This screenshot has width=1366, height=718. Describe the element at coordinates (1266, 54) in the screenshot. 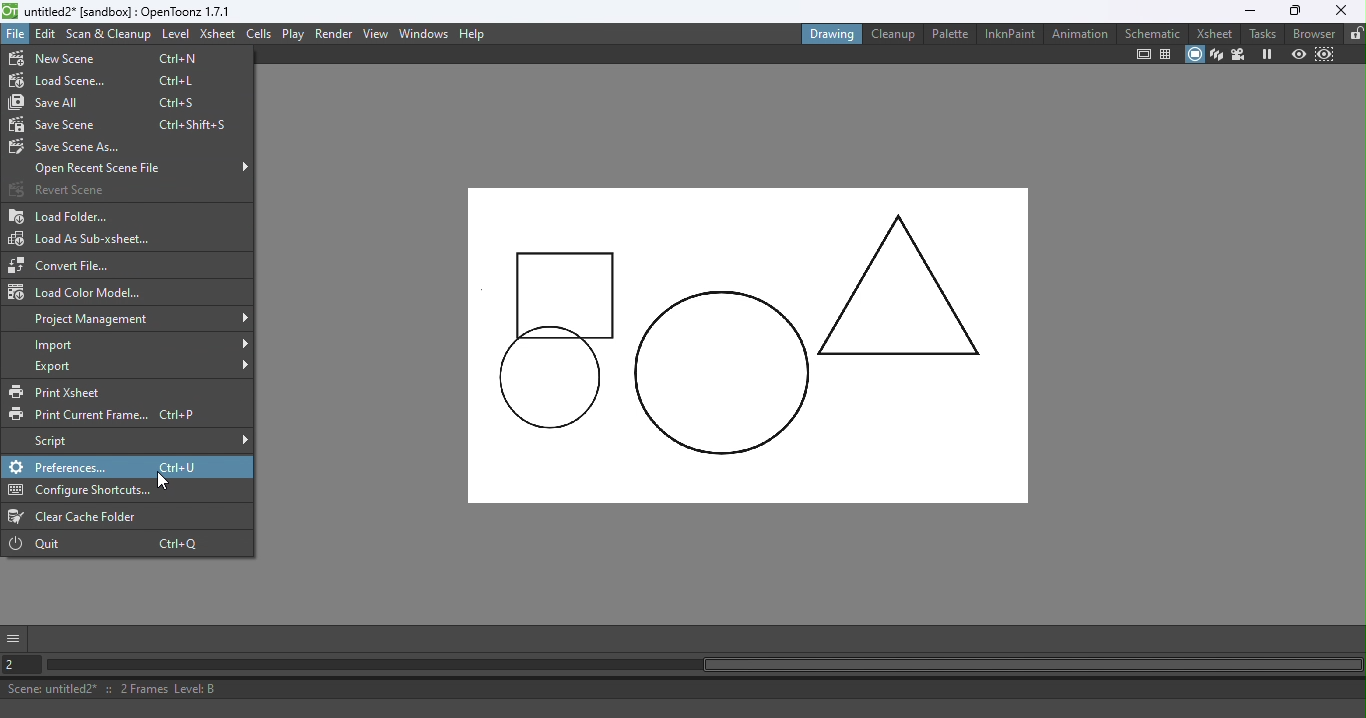

I see `Freeze` at that location.